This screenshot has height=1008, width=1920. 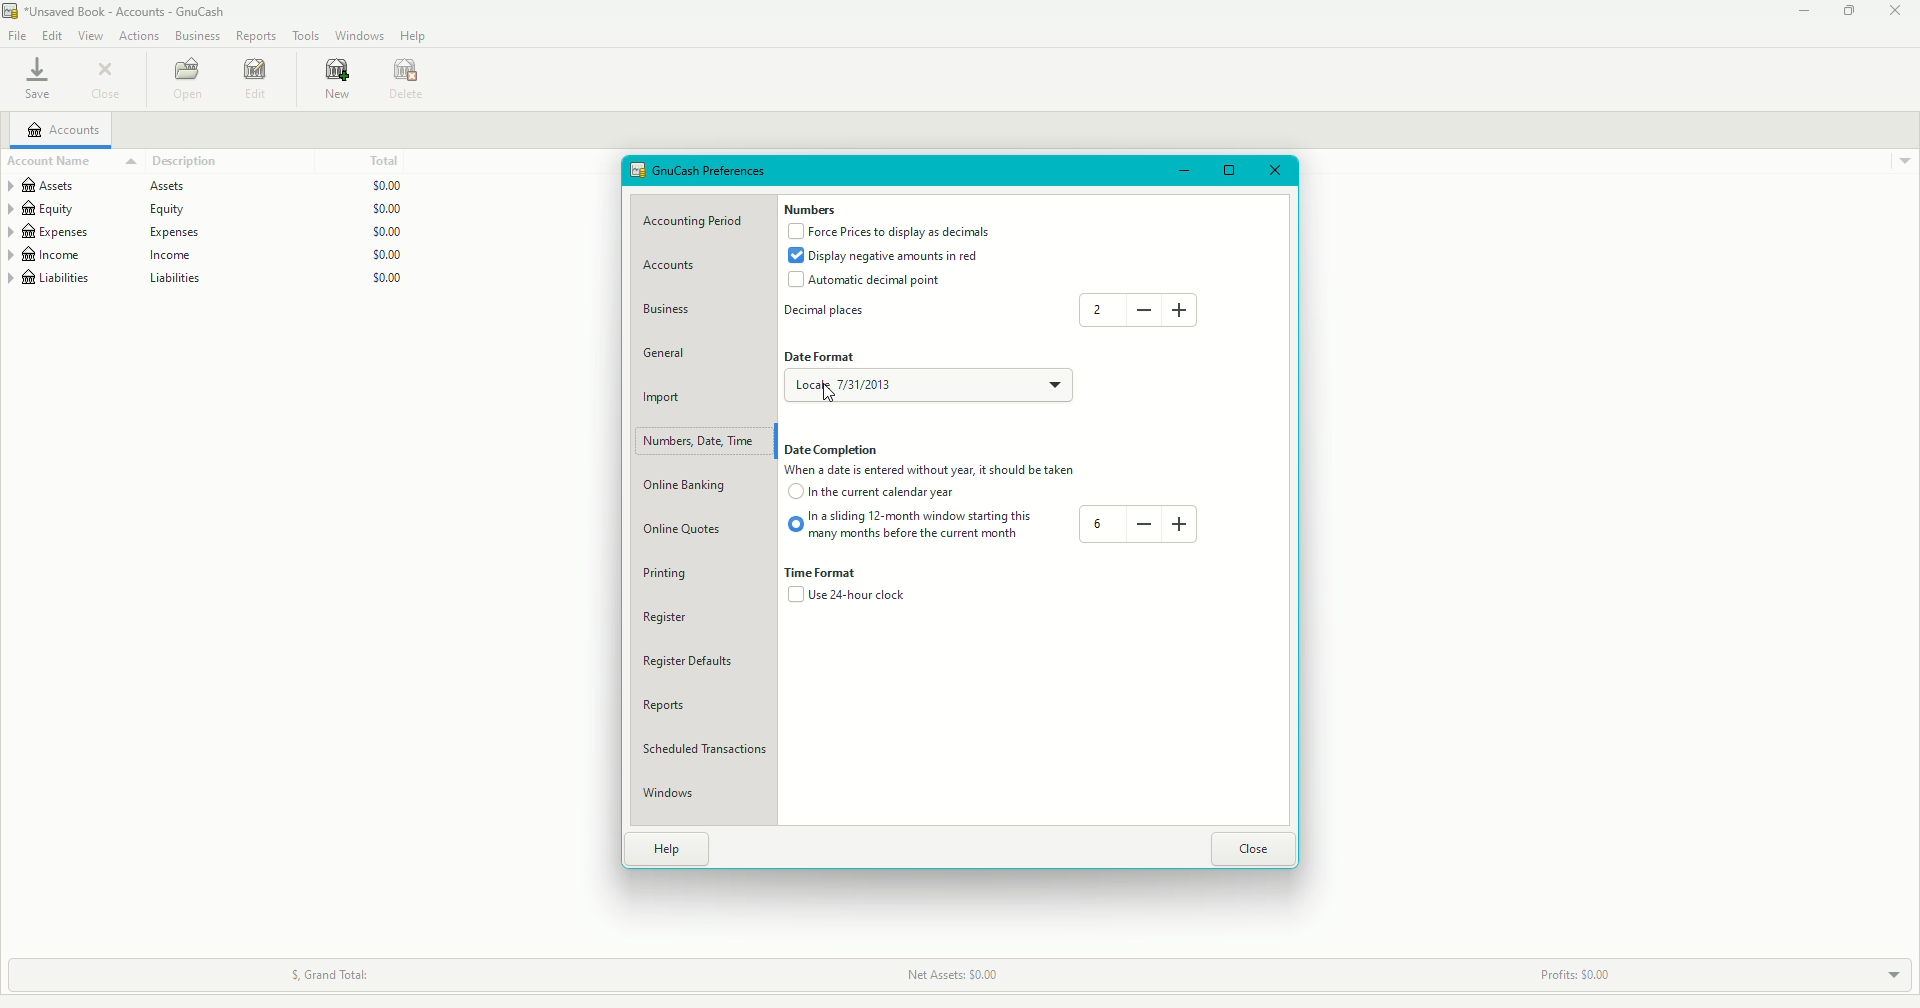 What do you see at coordinates (837, 450) in the screenshot?
I see `Date Completion` at bounding box center [837, 450].